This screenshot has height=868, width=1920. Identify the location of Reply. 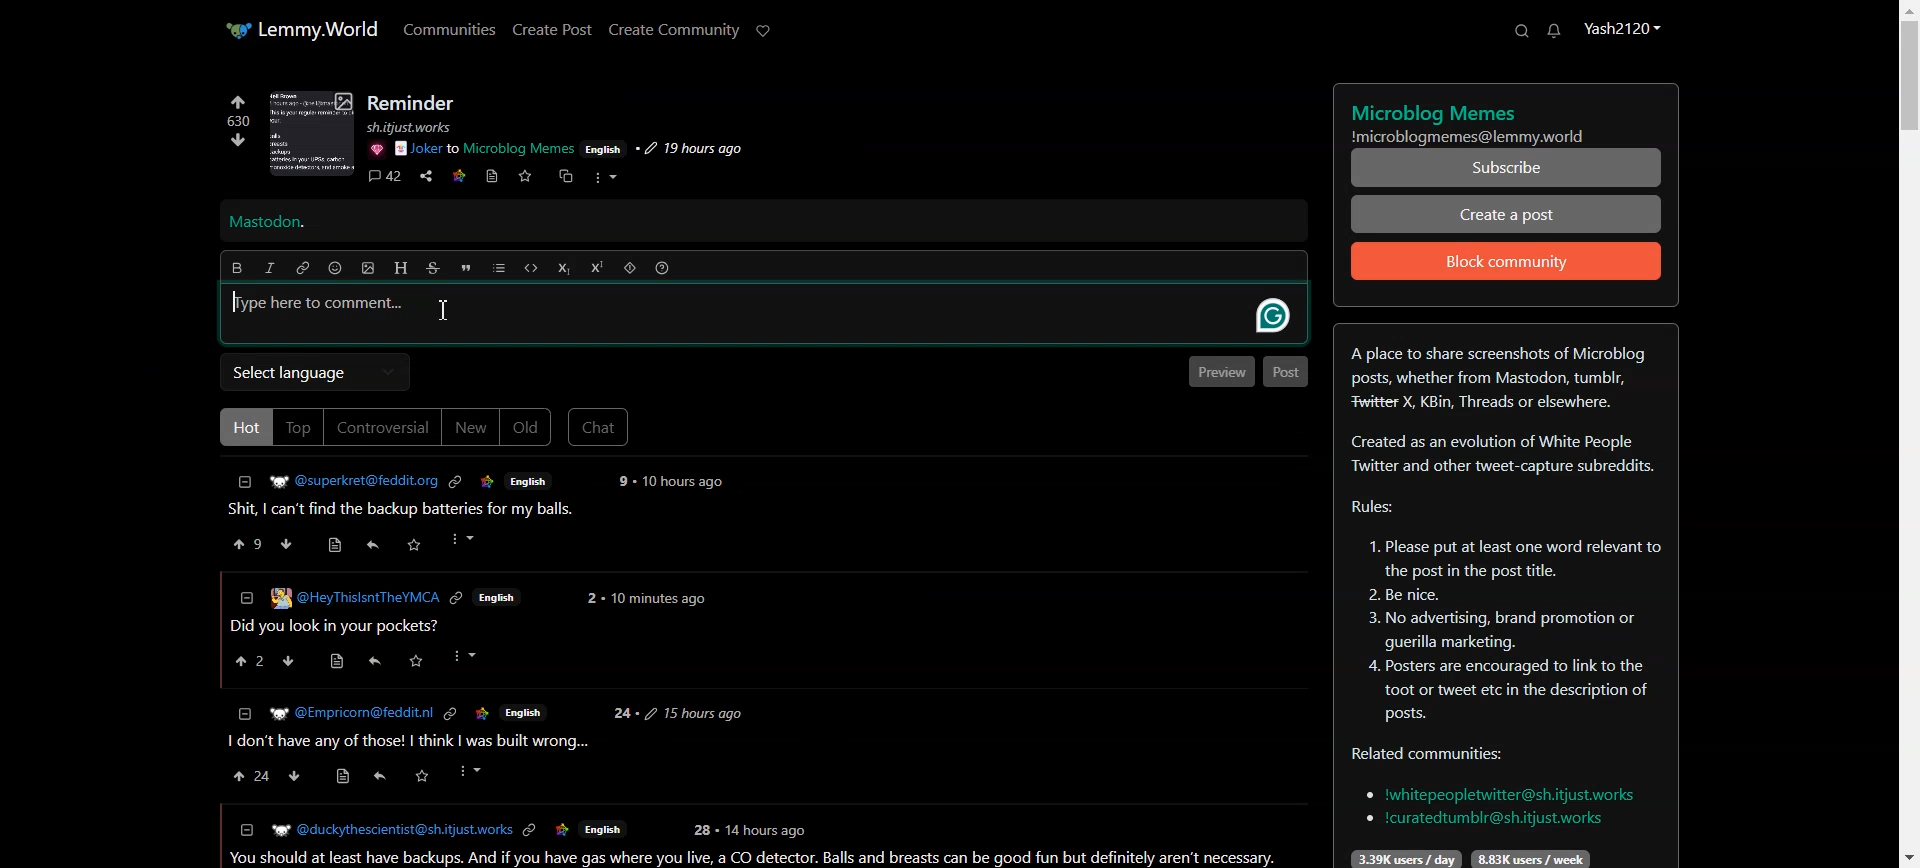
(373, 545).